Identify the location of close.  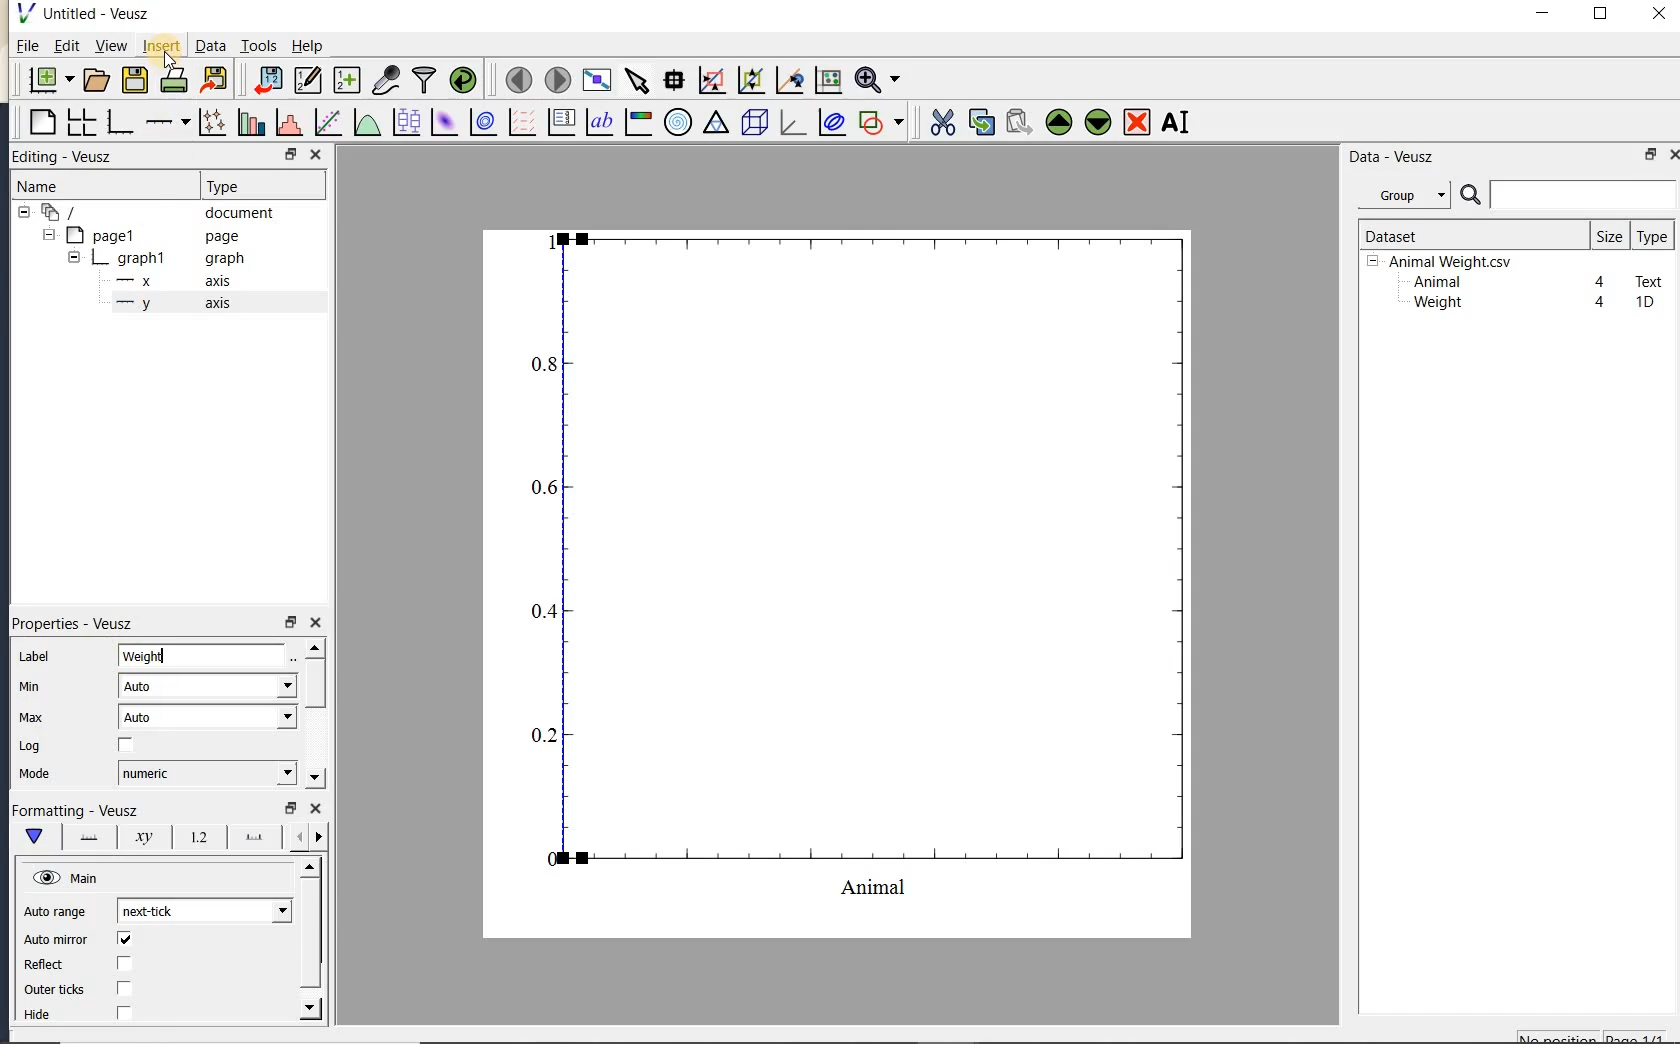
(315, 623).